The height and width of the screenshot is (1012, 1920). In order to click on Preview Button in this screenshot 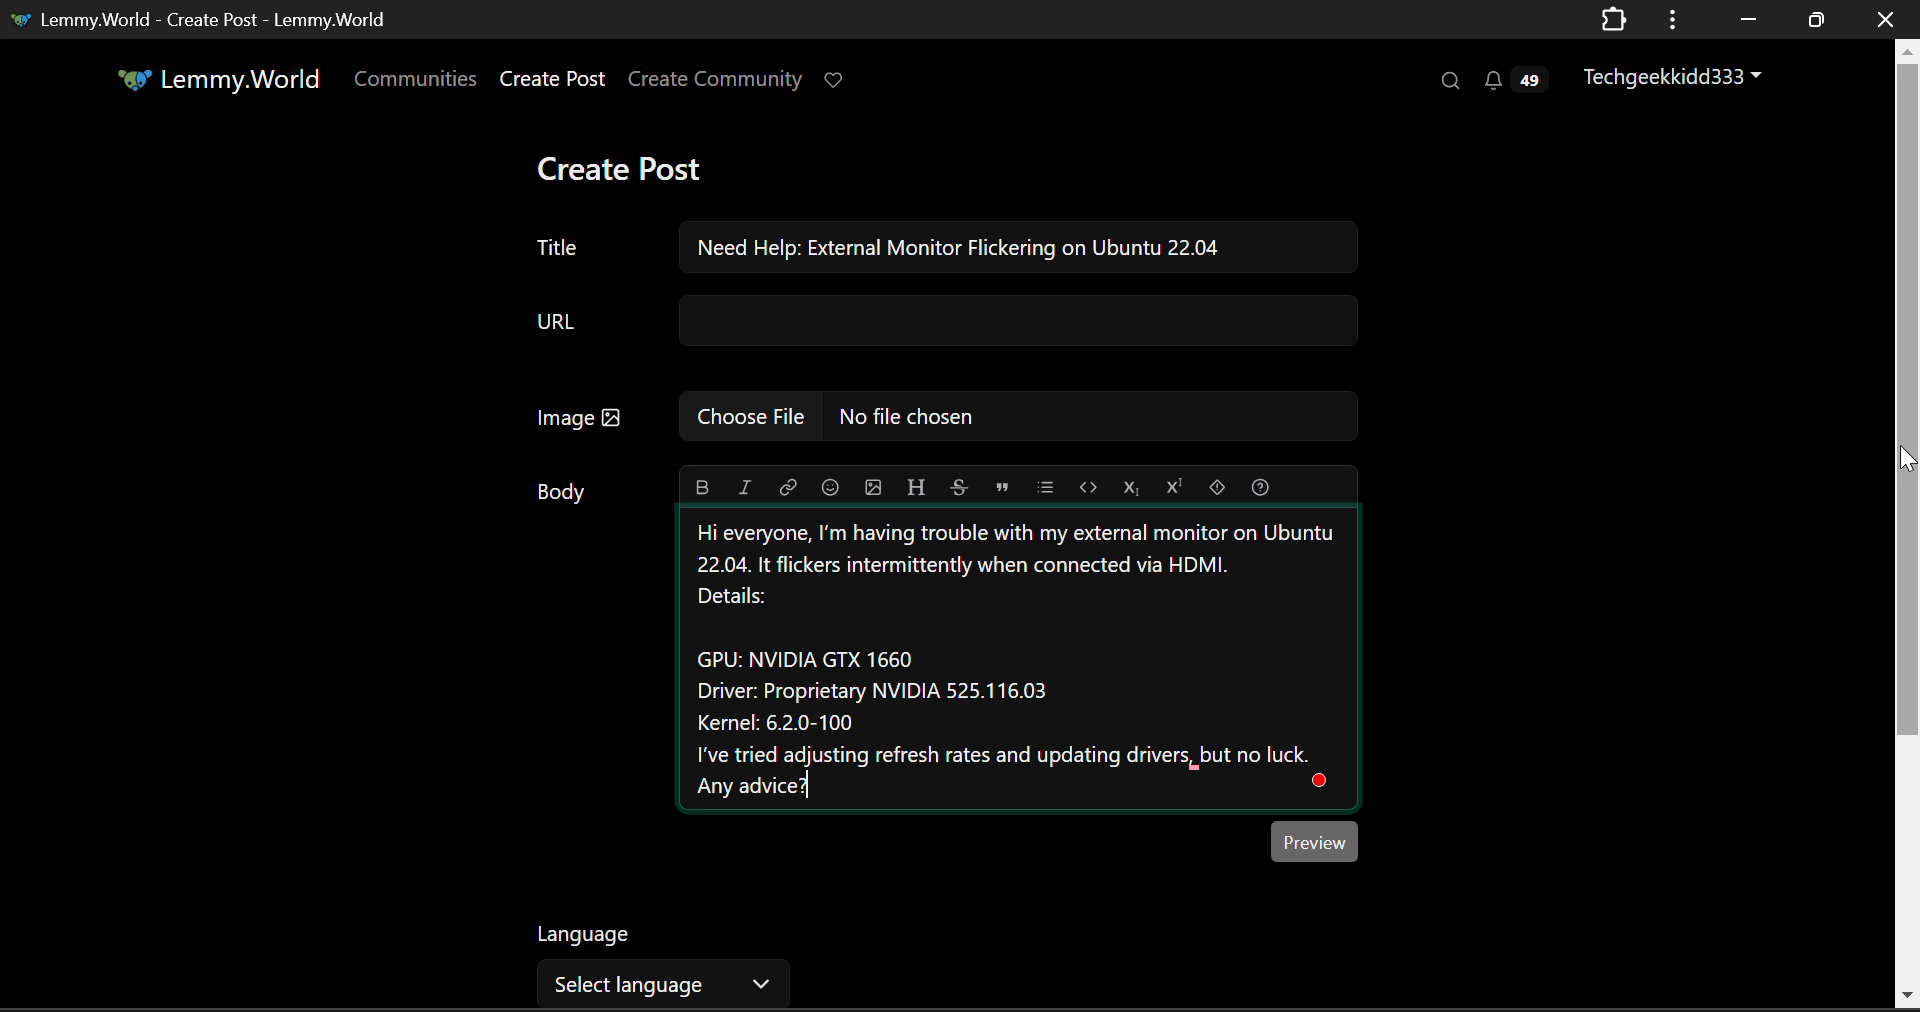, I will do `click(1316, 841)`.